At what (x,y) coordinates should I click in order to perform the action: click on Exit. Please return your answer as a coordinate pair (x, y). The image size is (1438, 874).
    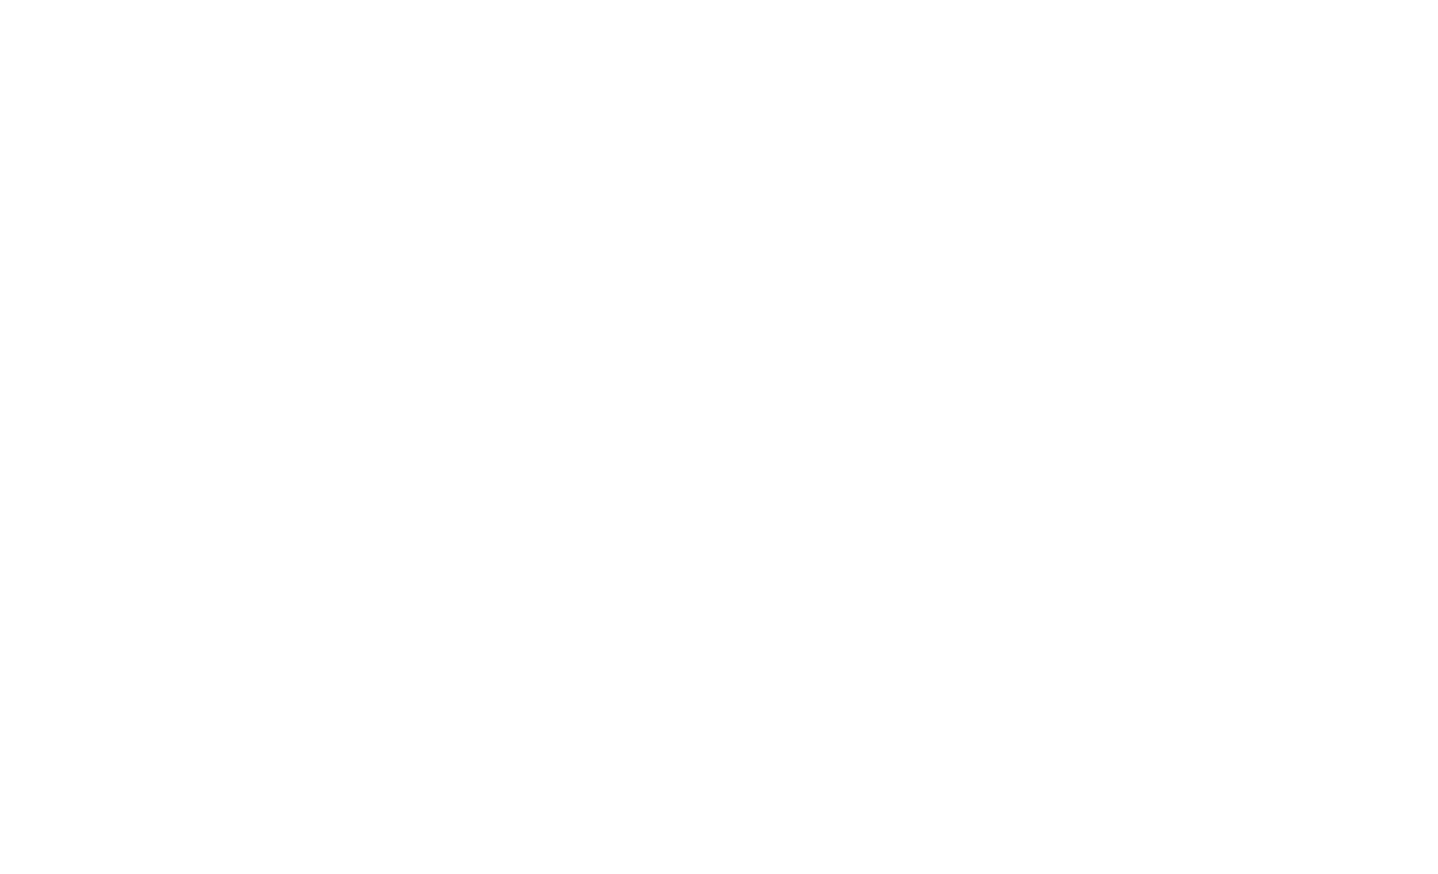
    Looking at the image, I should click on (1308, 813).